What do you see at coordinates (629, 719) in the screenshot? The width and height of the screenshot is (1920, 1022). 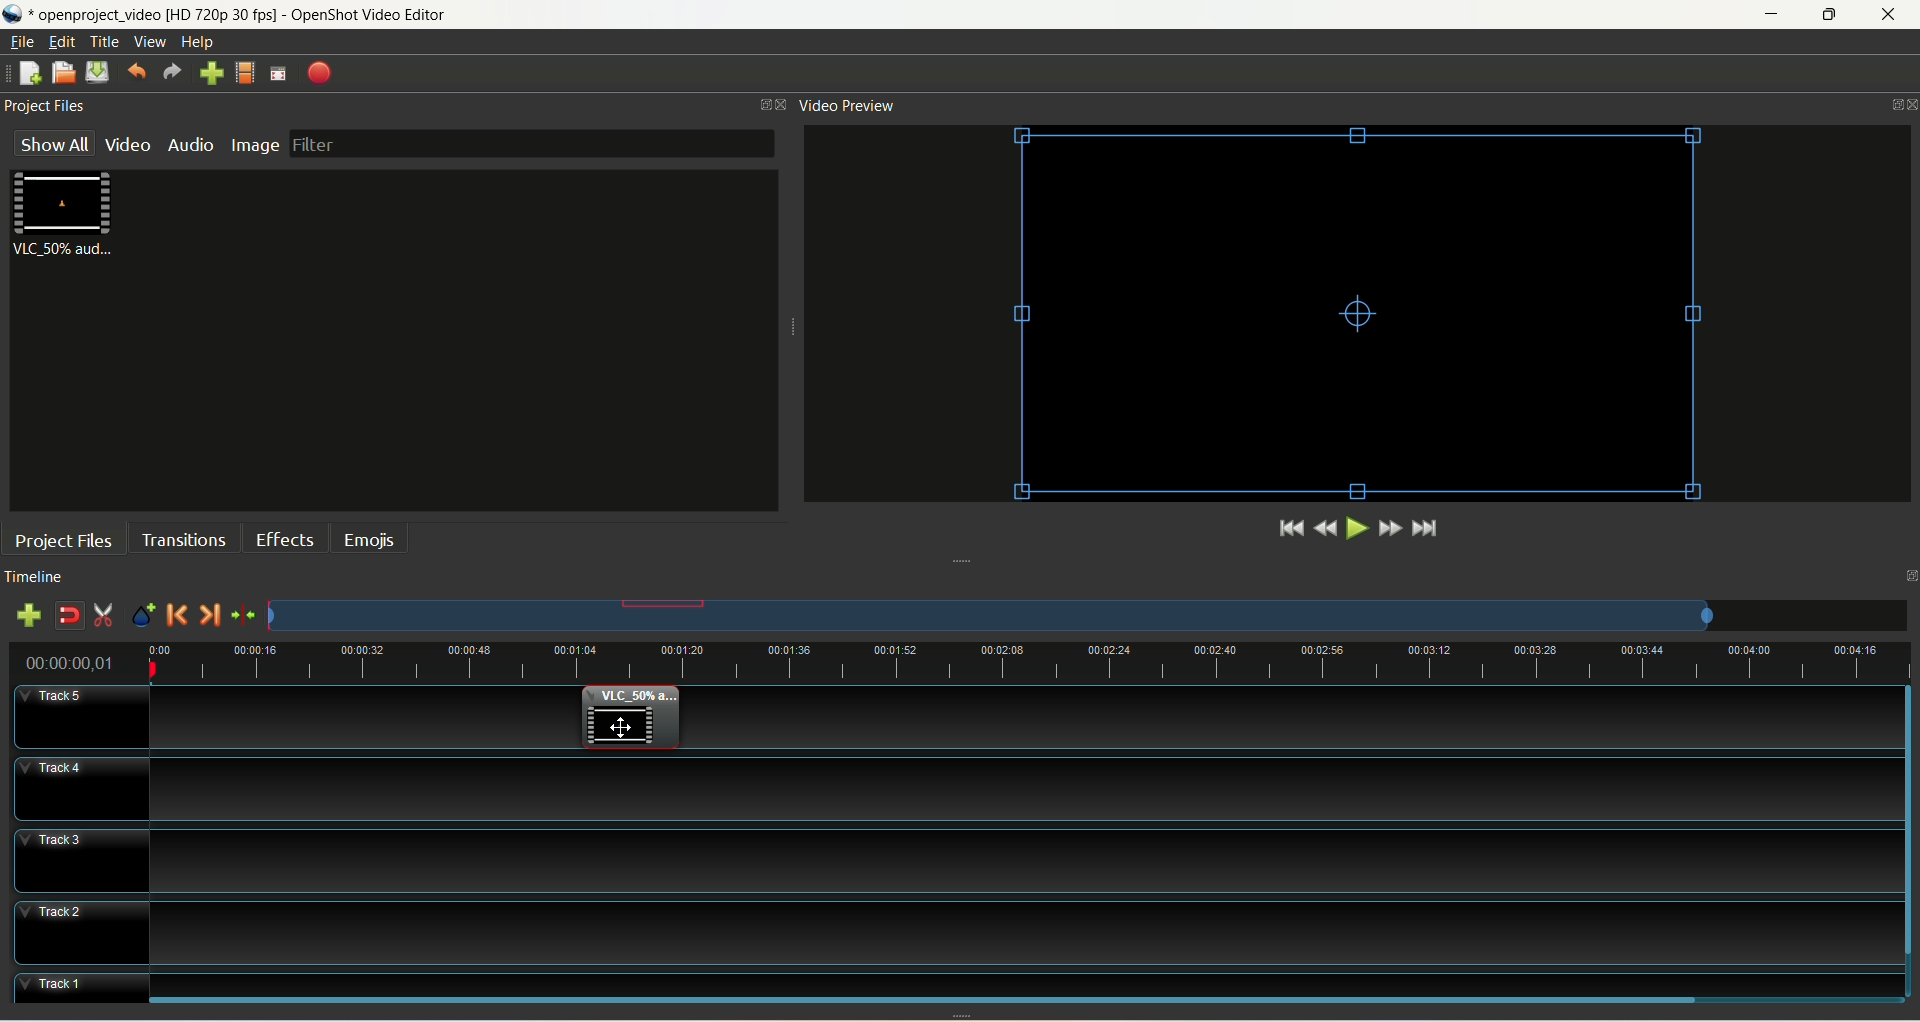 I see `video clip` at bounding box center [629, 719].